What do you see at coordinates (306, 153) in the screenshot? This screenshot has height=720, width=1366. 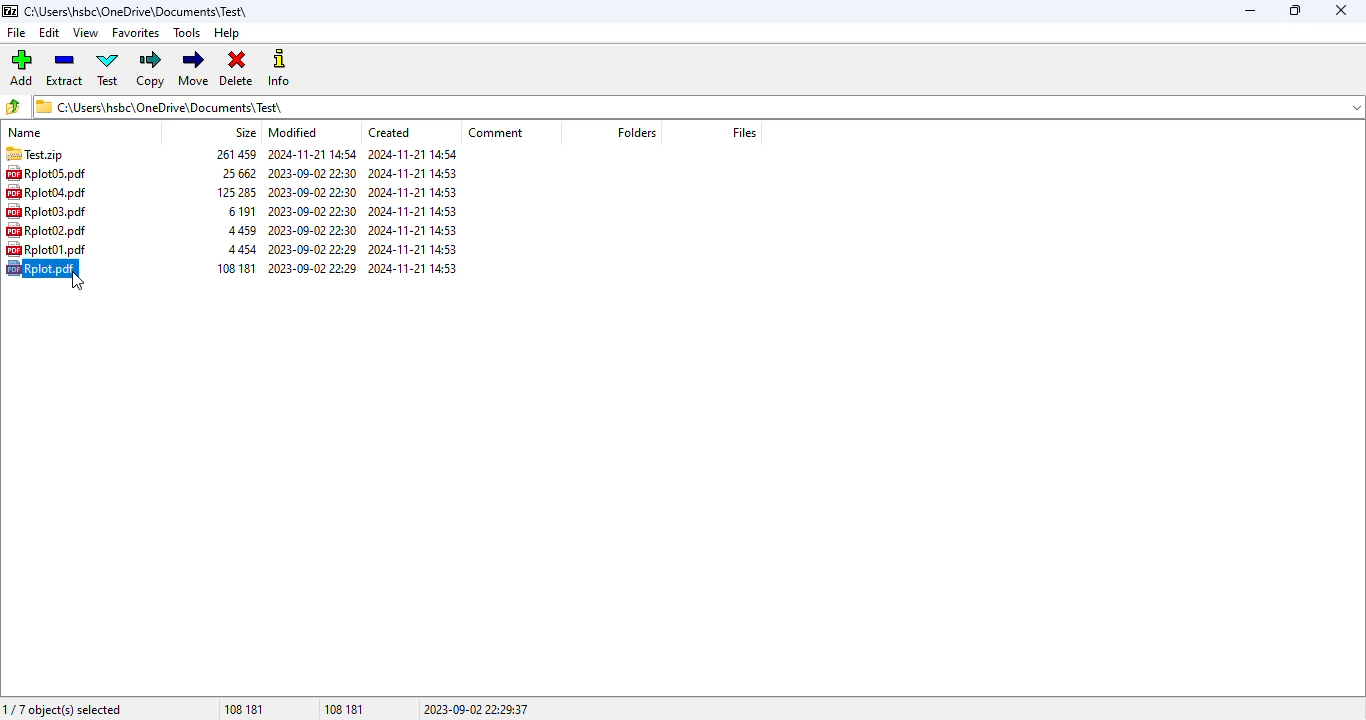 I see ` 2044-11-21 1454` at bounding box center [306, 153].